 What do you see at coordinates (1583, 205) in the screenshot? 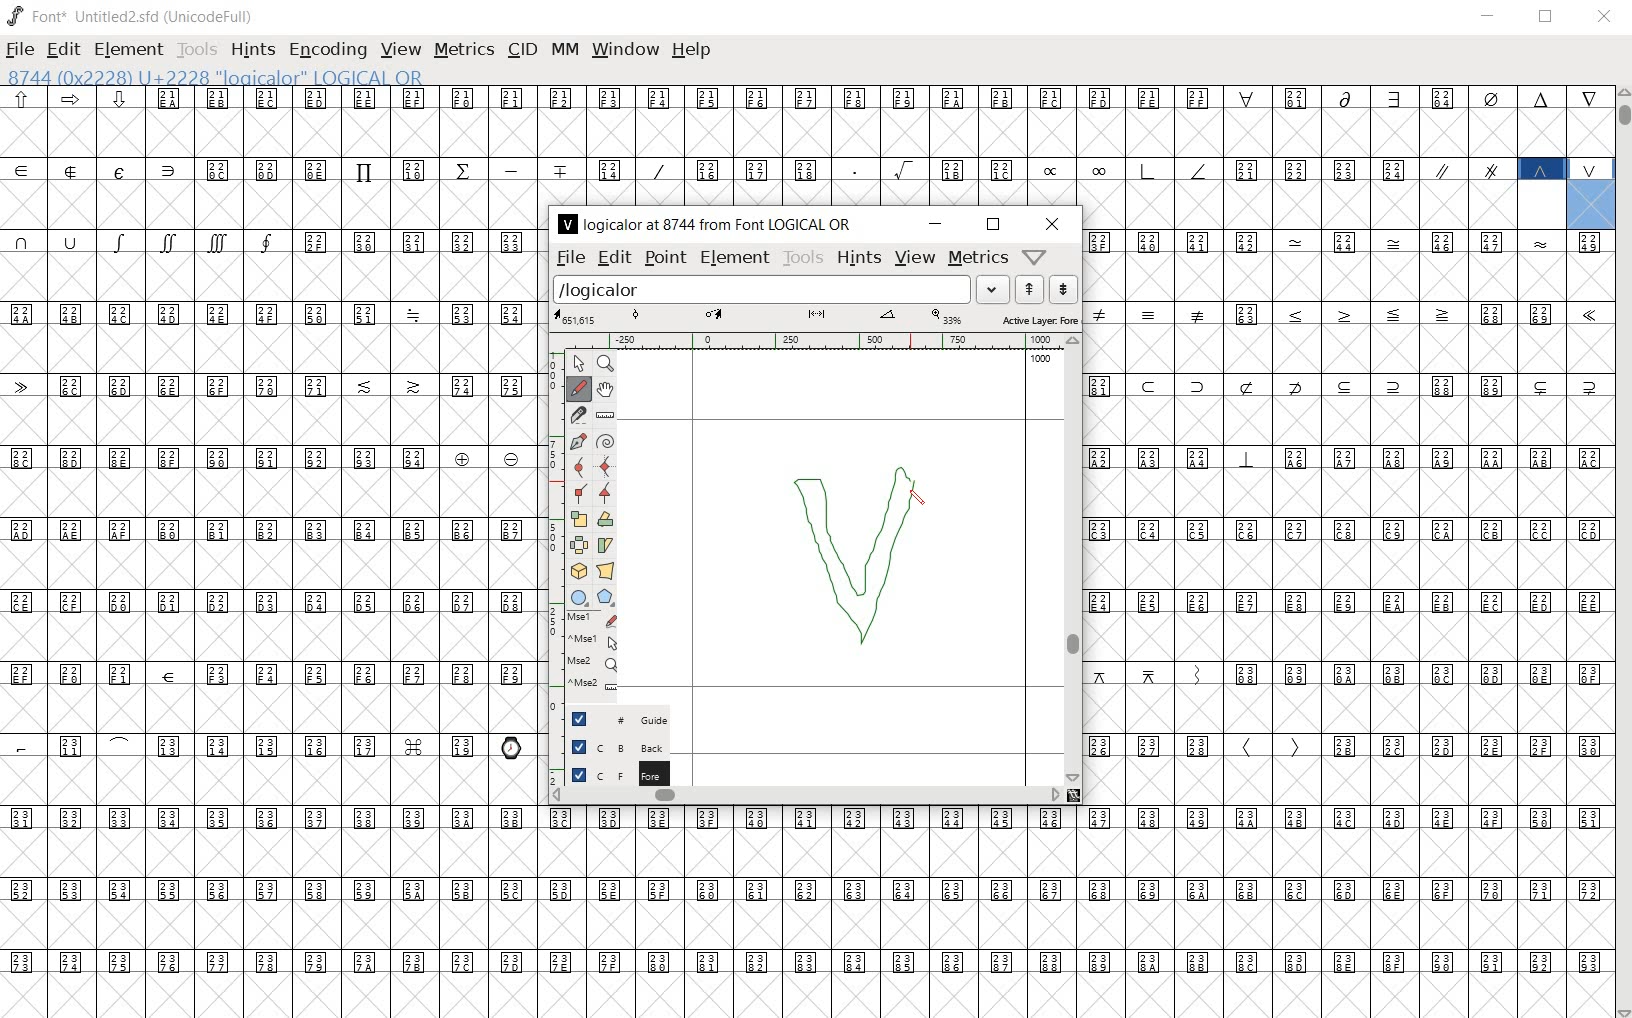
I see `8744 (0x2228) U+2228 "logicalor" LOGICAL OR` at bounding box center [1583, 205].